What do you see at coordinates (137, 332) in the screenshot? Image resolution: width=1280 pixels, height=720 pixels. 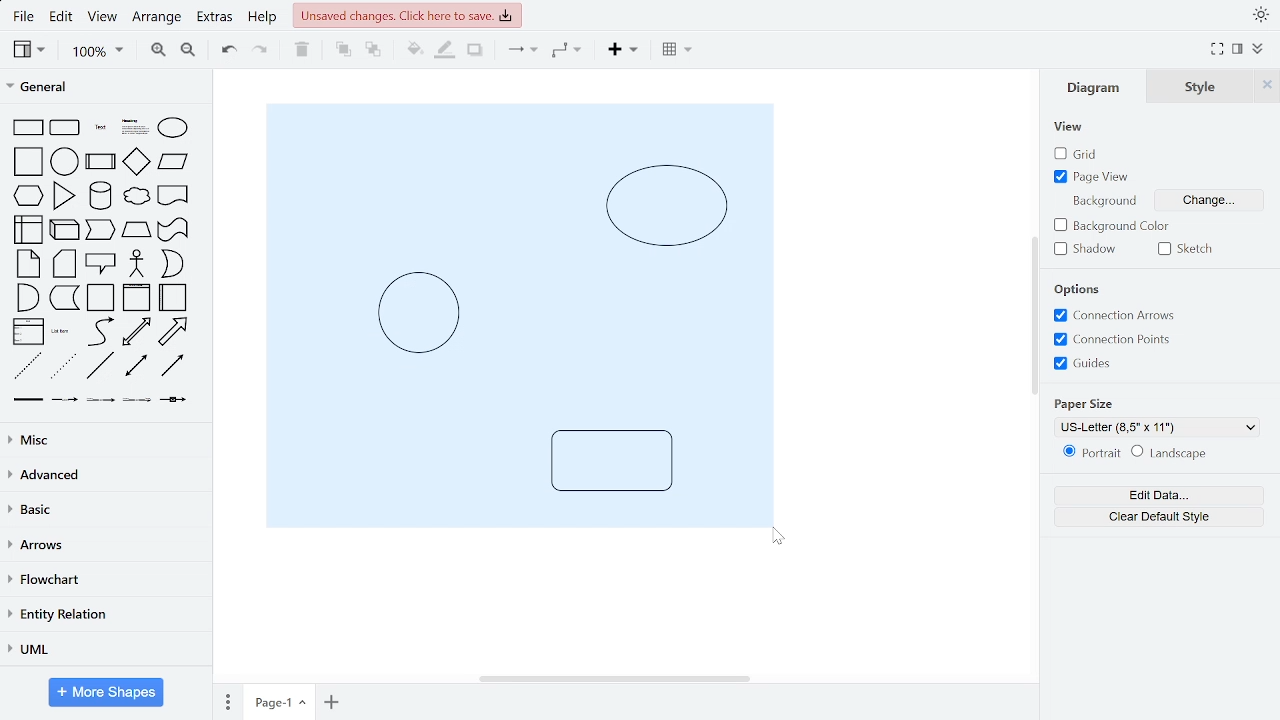 I see `bidirectional arrow` at bounding box center [137, 332].